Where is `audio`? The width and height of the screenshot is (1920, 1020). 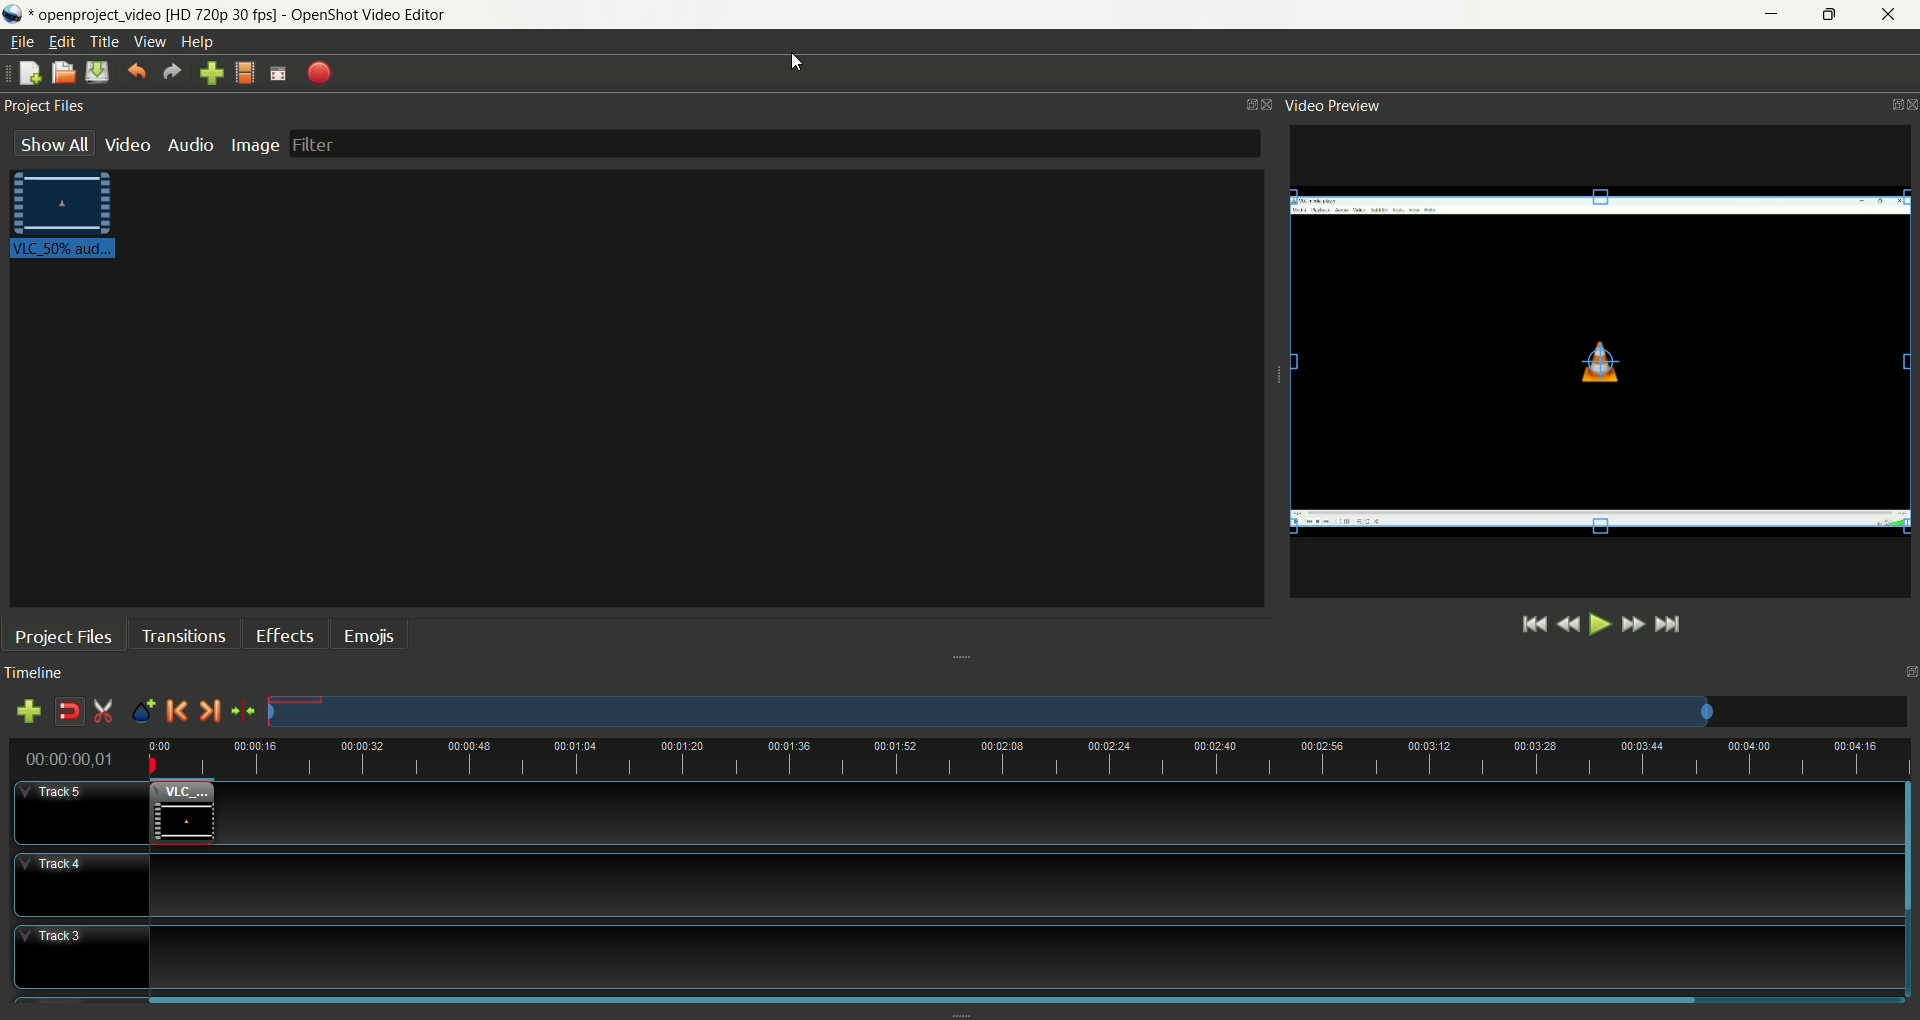 audio is located at coordinates (190, 144).